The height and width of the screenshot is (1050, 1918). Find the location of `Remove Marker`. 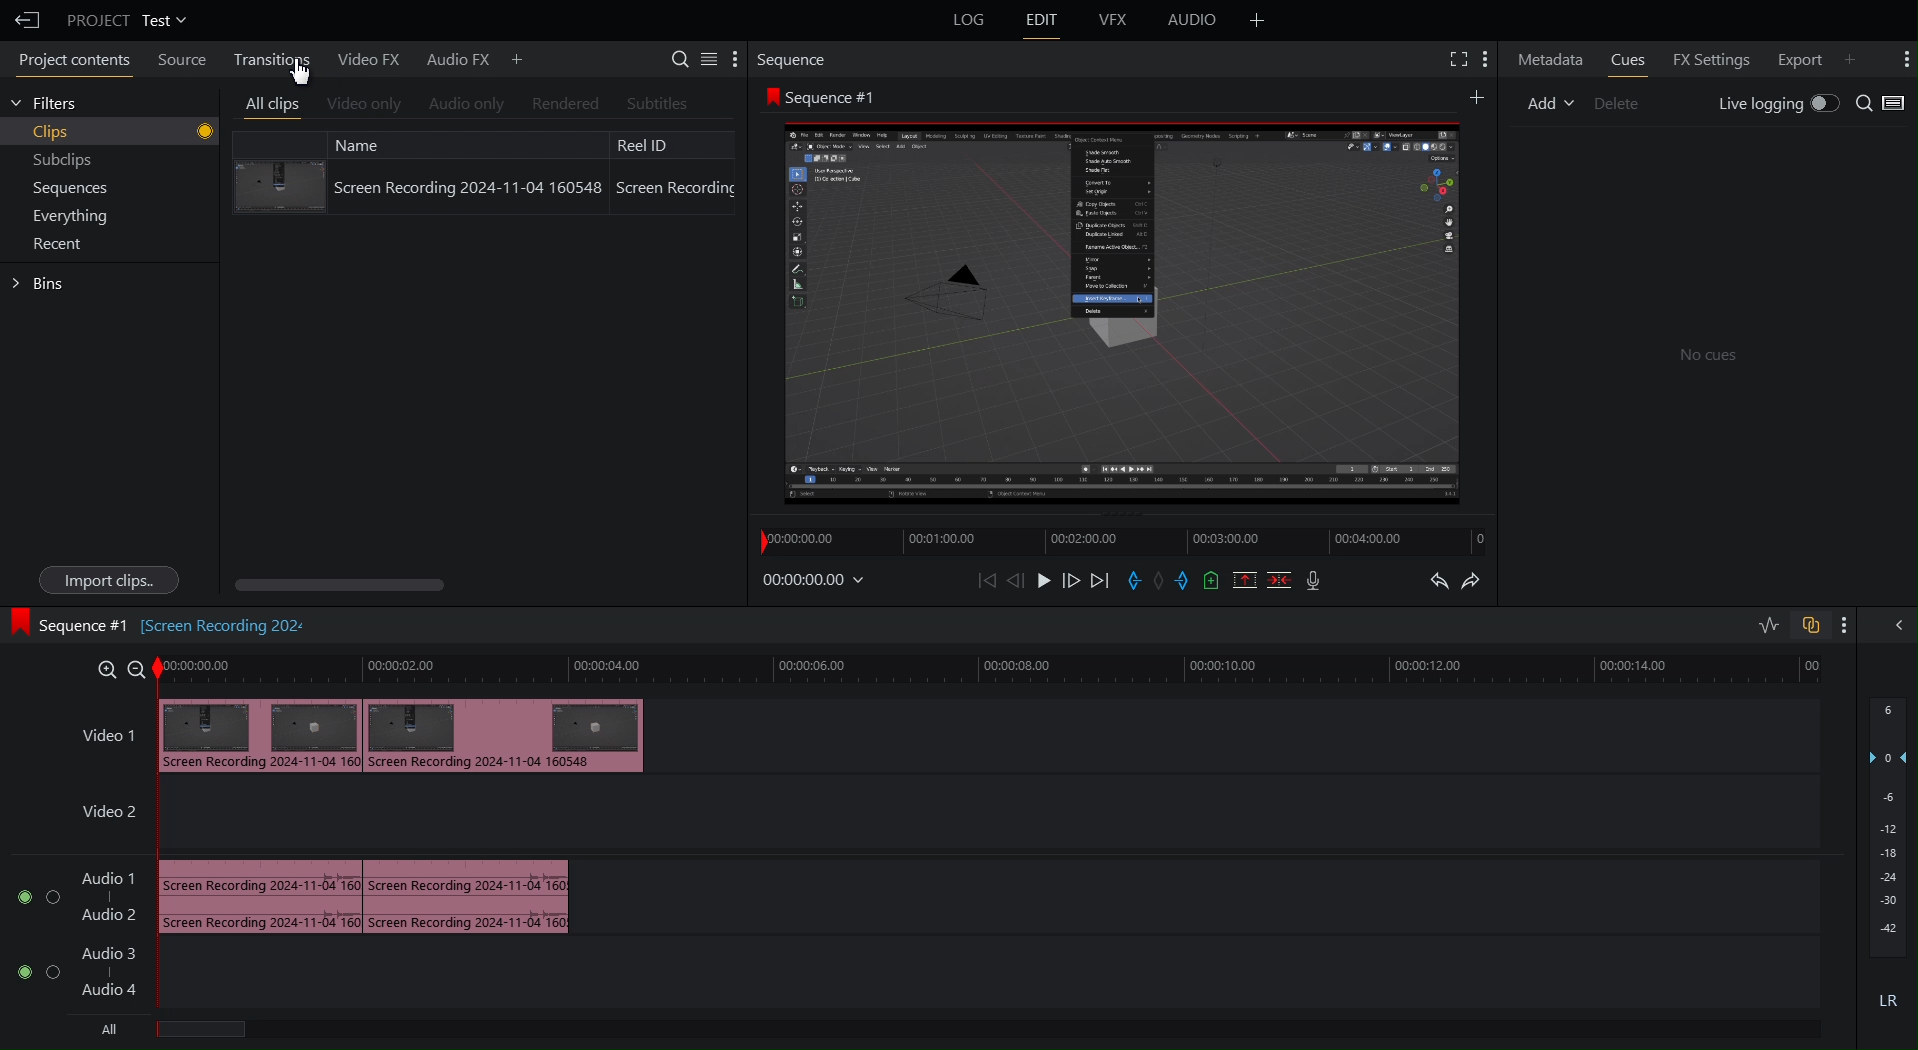

Remove Marker is located at coordinates (1162, 581).